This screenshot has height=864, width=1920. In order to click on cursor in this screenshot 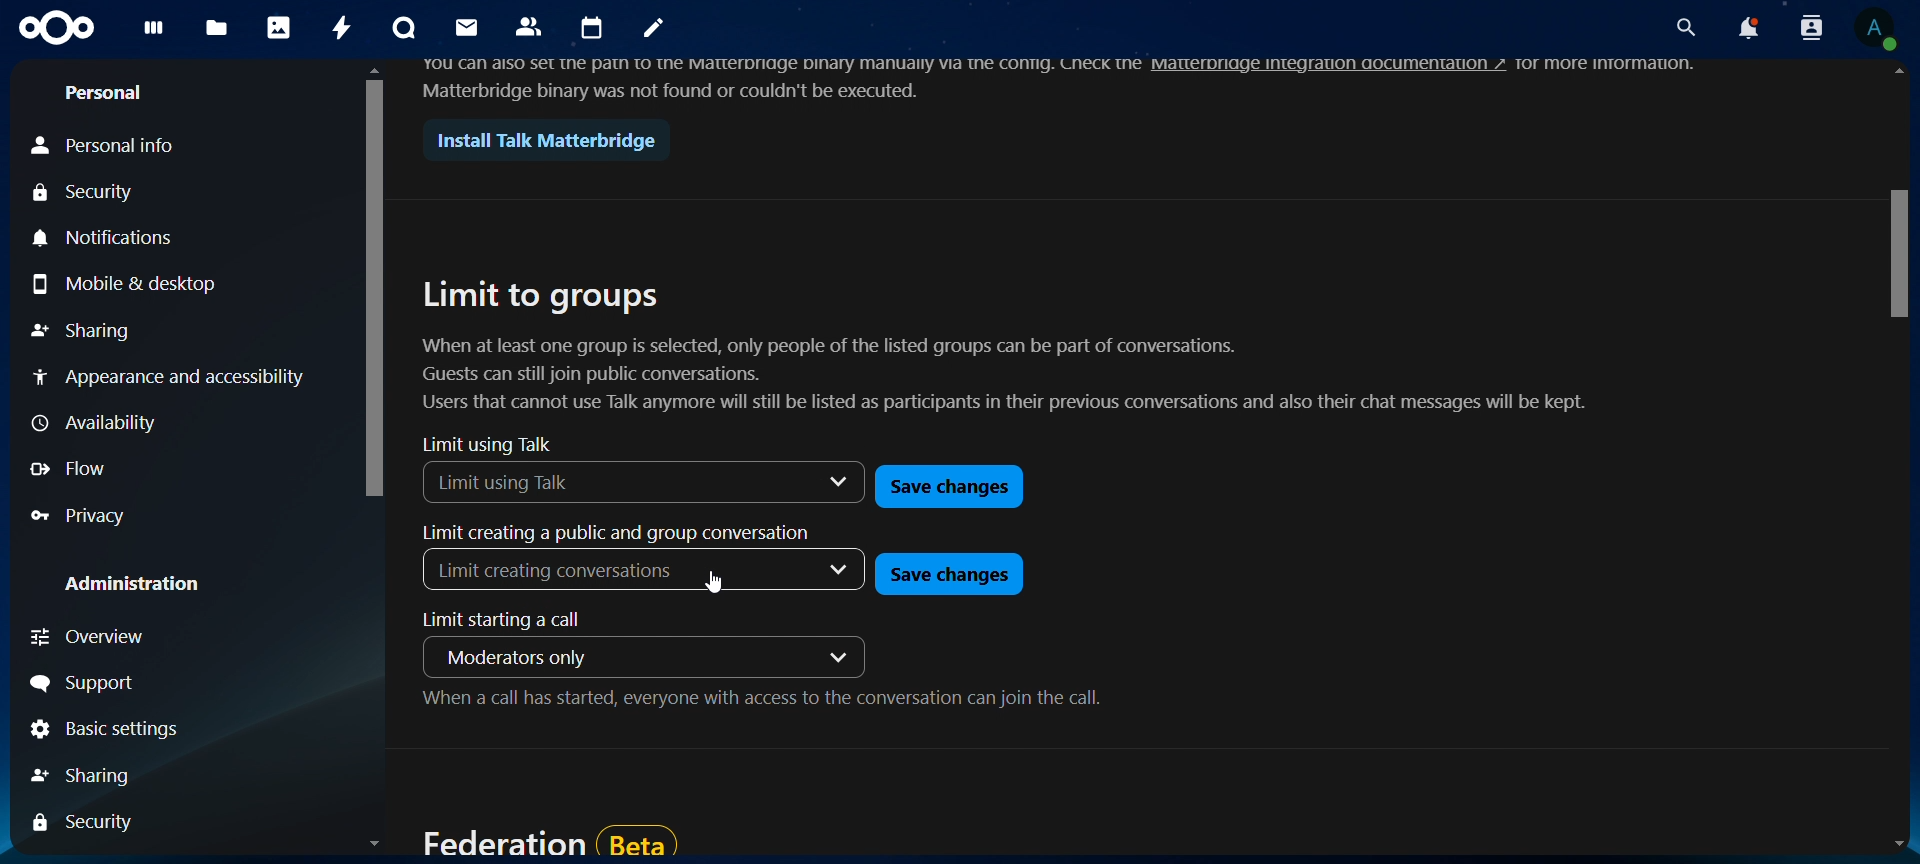, I will do `click(708, 581)`.